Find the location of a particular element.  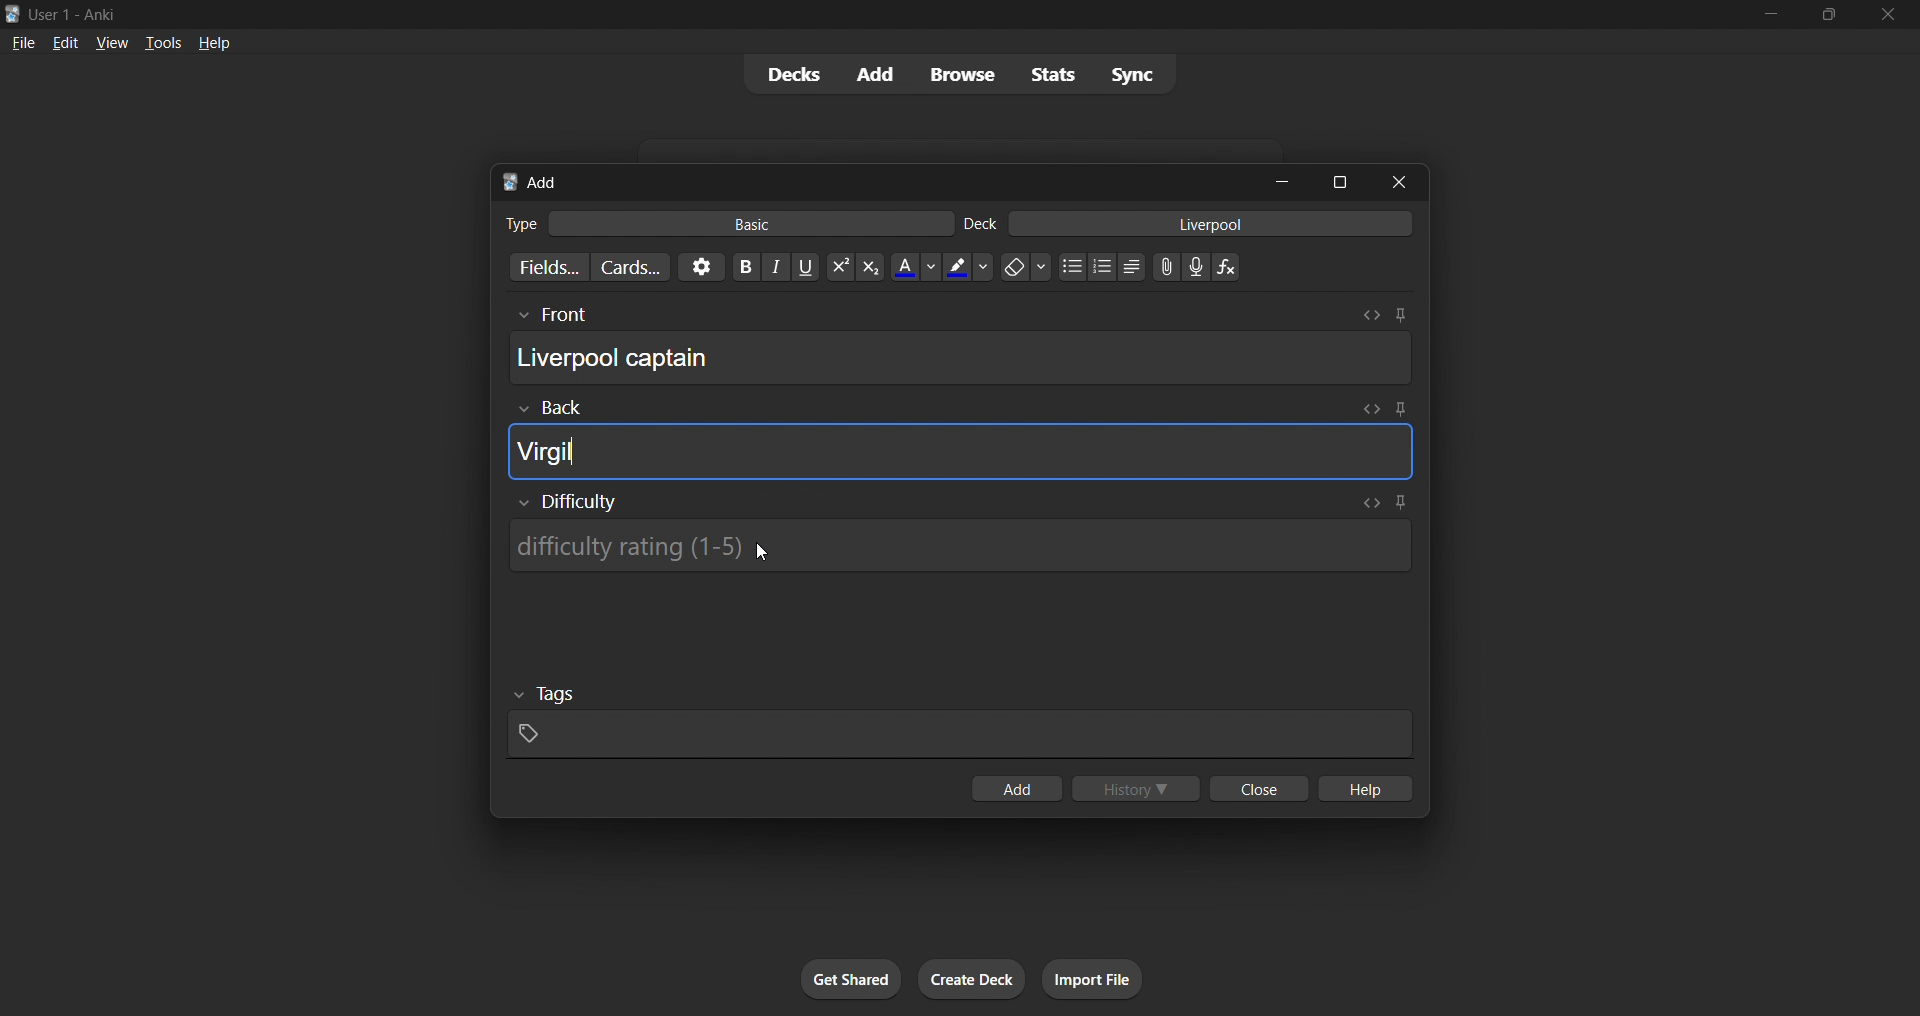

maximize/restore is located at coordinates (1829, 15).